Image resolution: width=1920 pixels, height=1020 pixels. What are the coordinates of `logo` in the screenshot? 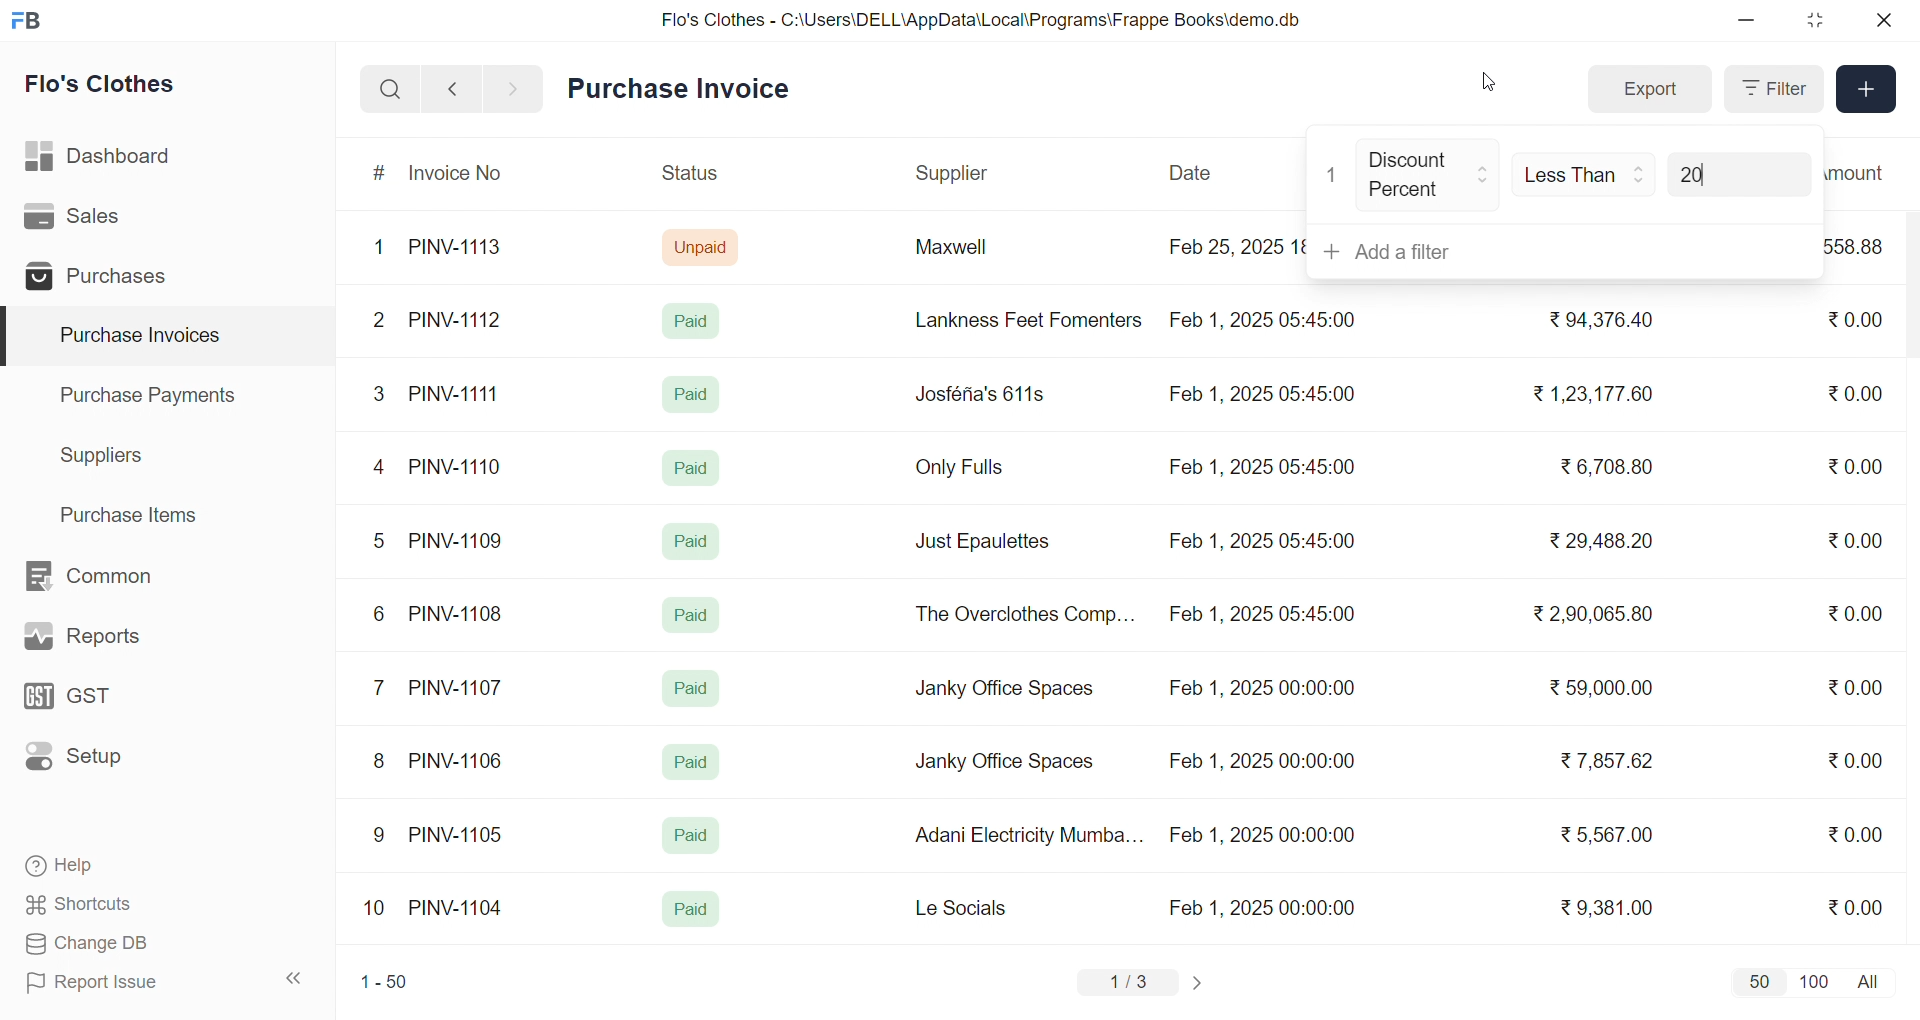 It's located at (31, 22).